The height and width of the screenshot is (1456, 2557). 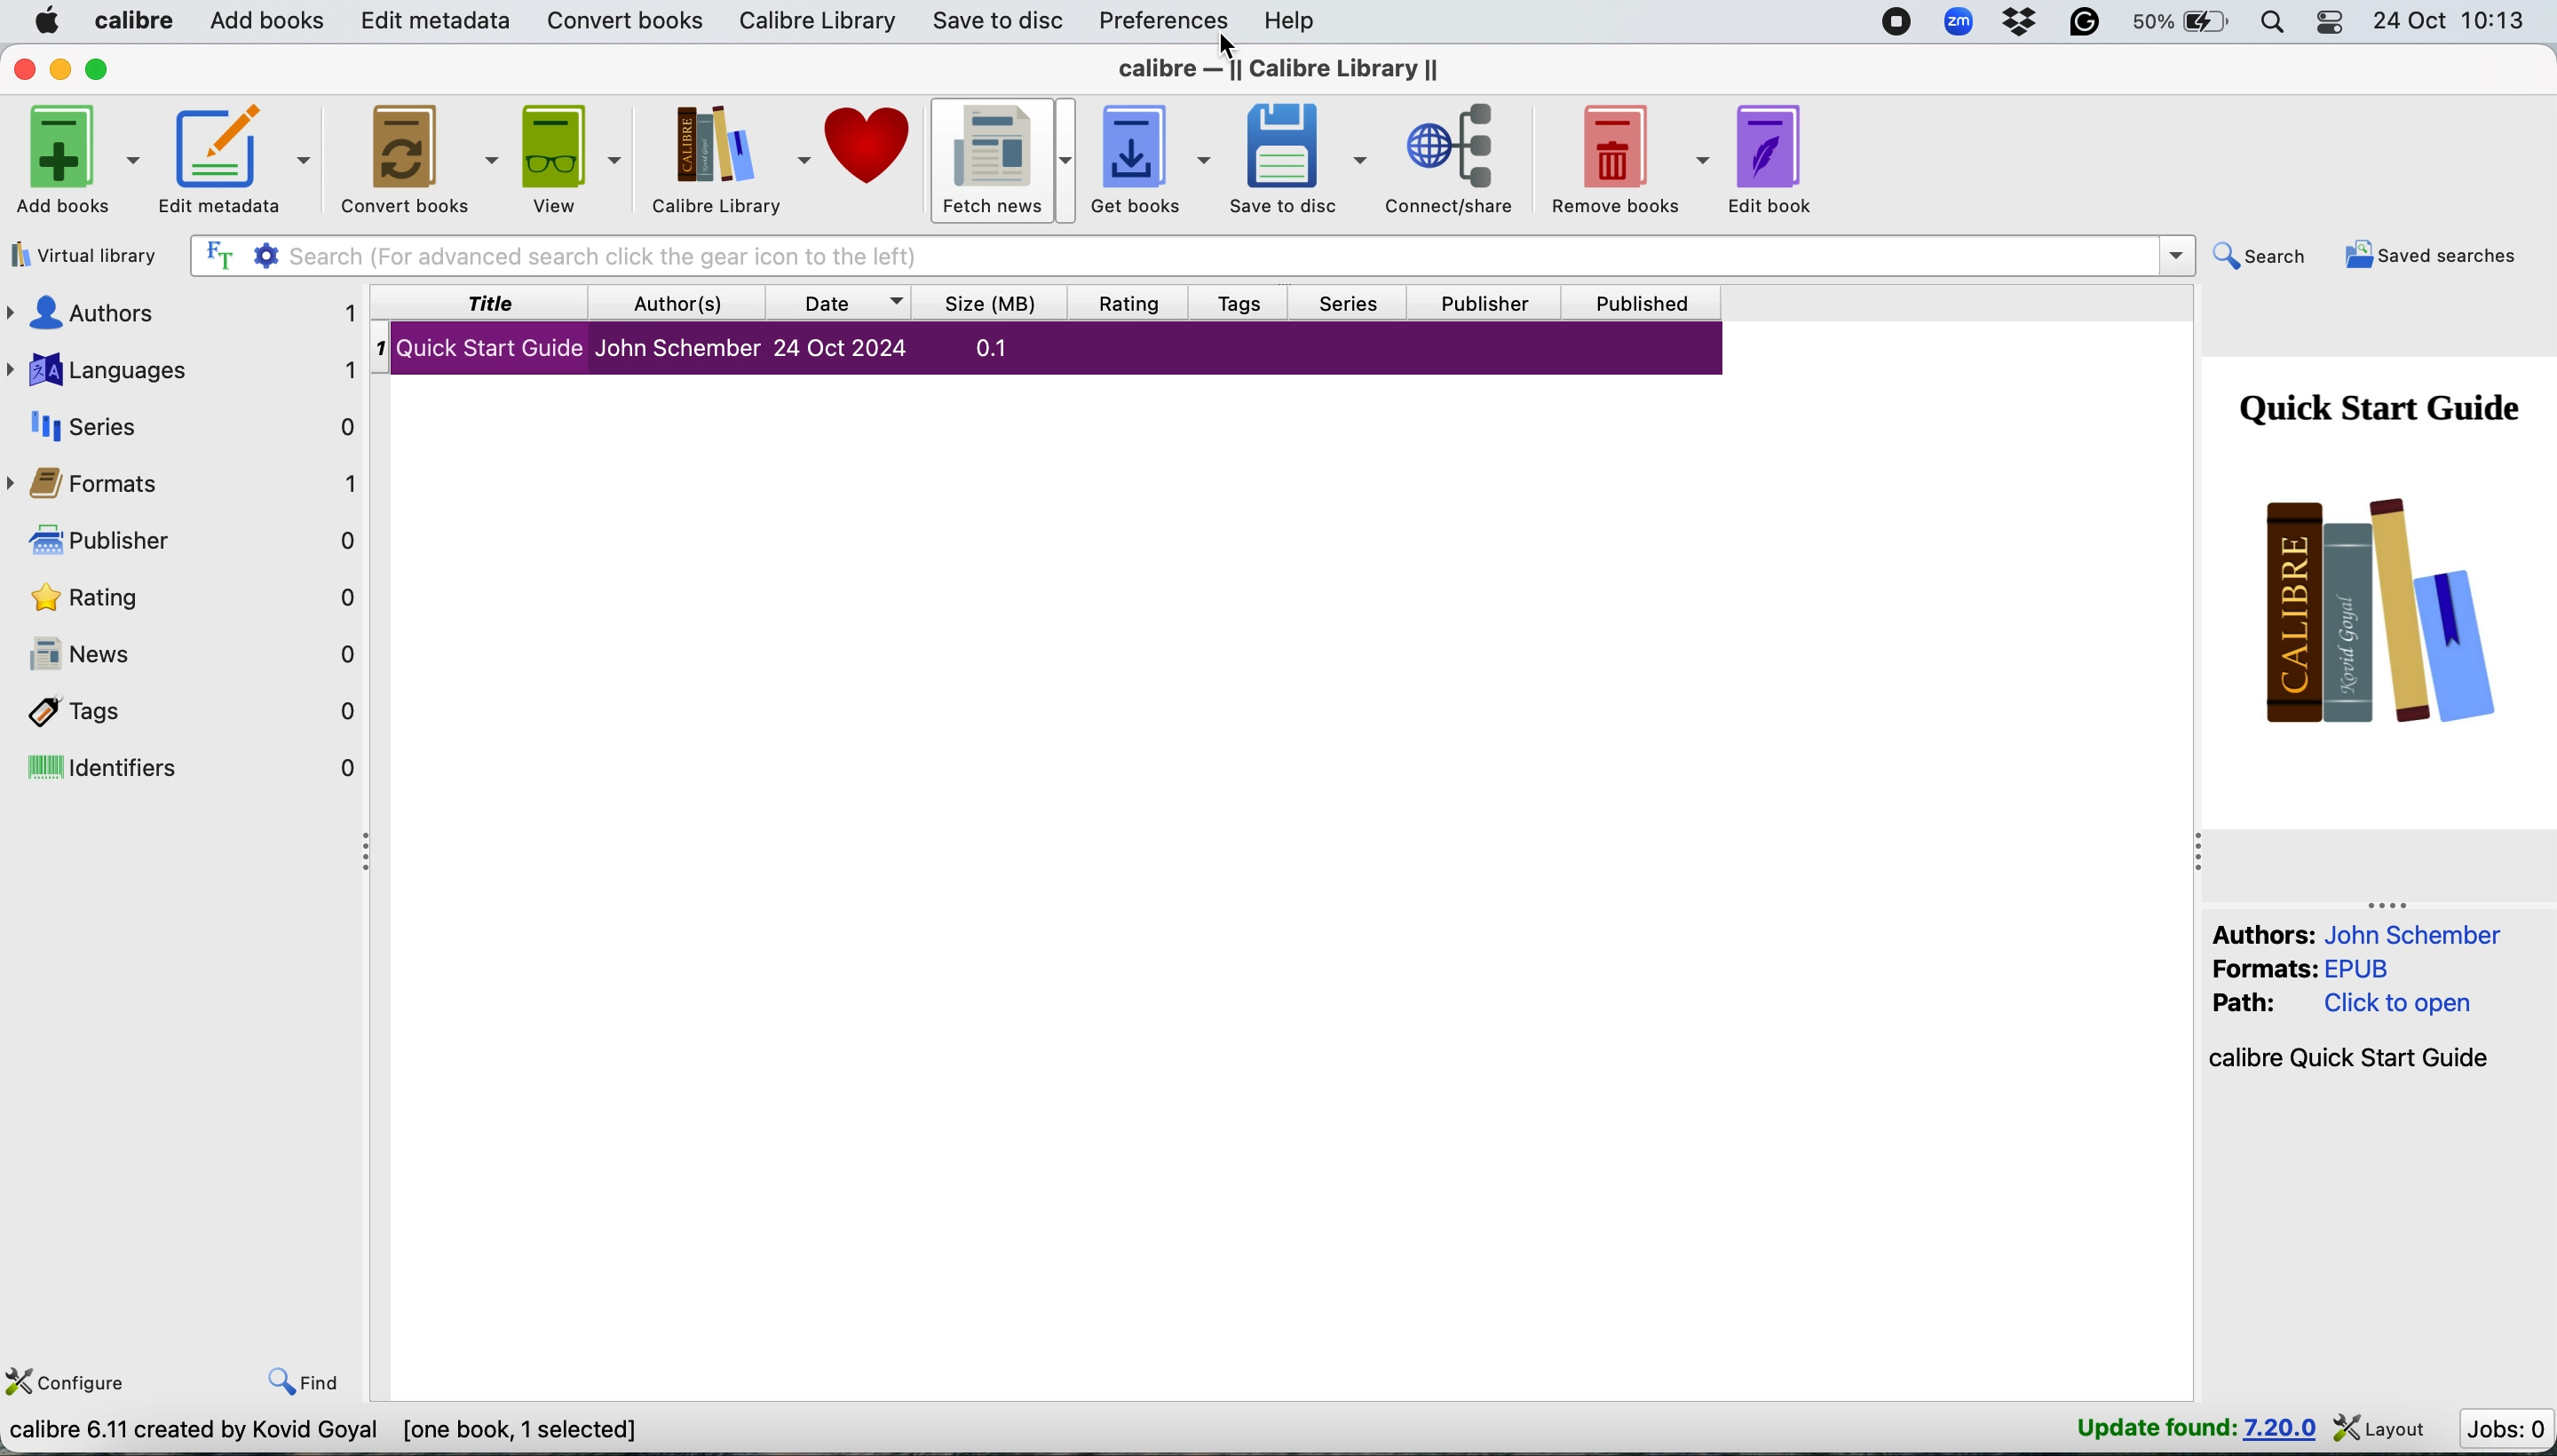 What do you see at coordinates (415, 159) in the screenshot?
I see `convert books` at bounding box center [415, 159].